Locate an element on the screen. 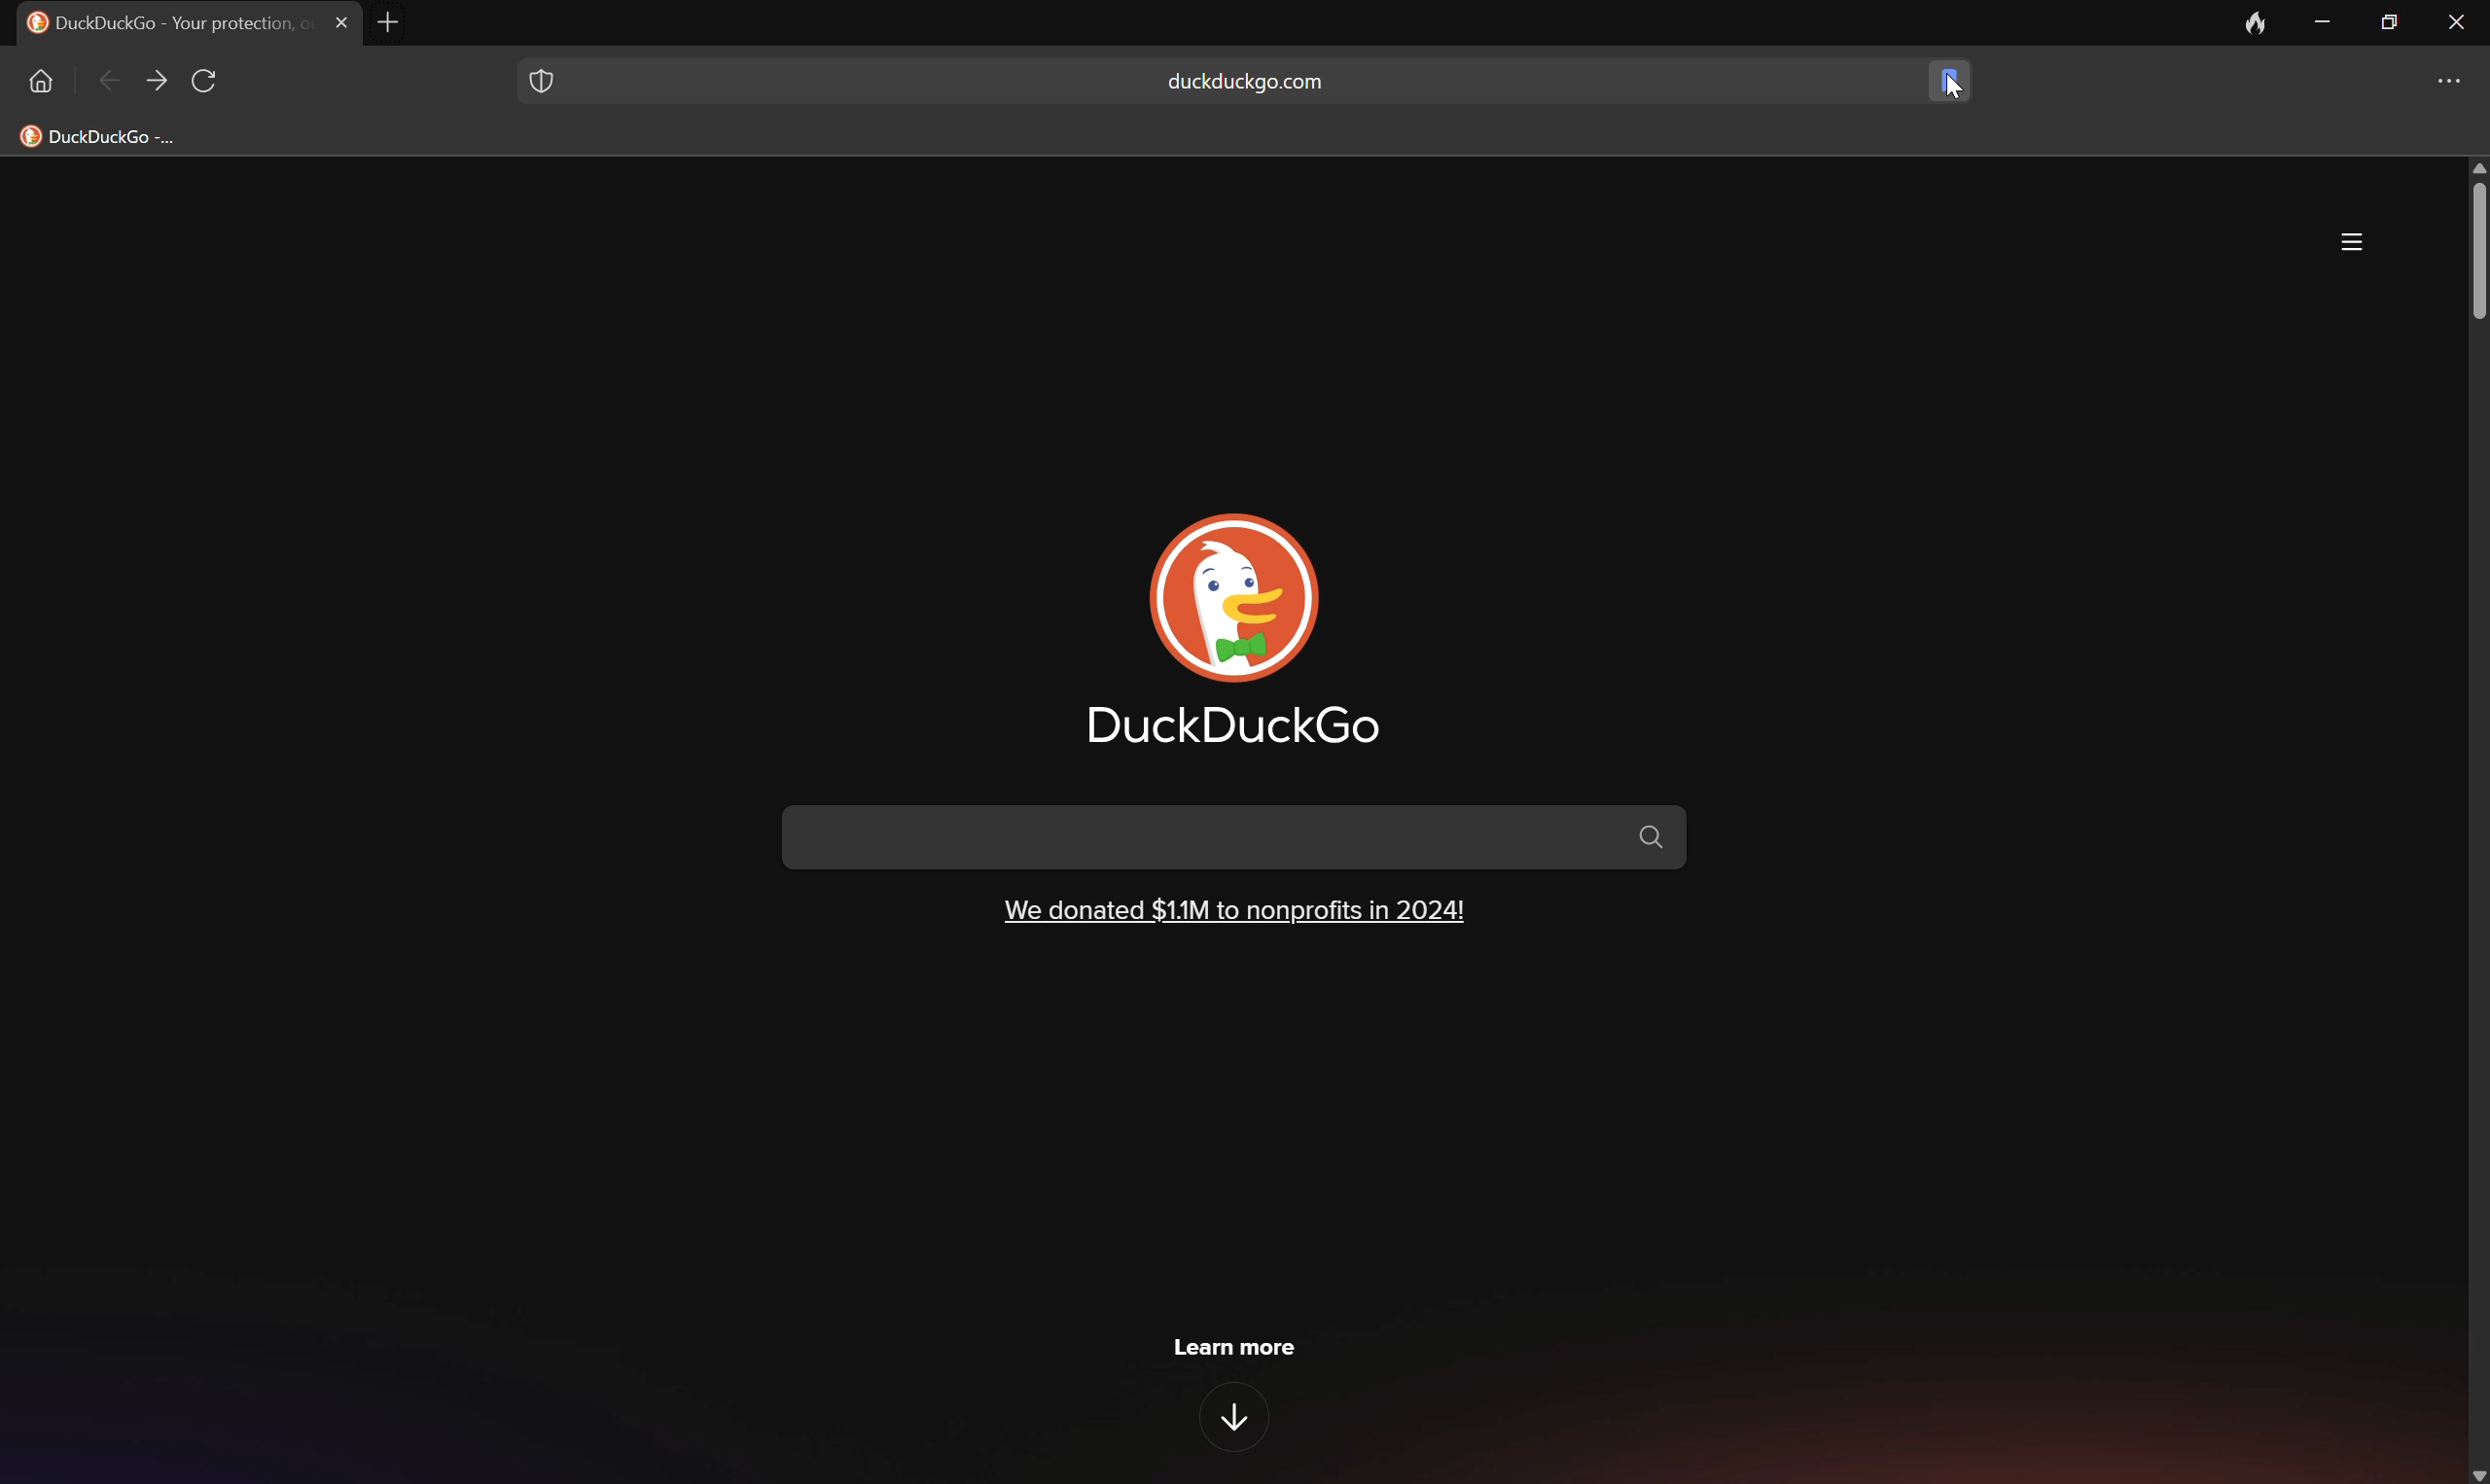  Previous is located at coordinates (111, 84).